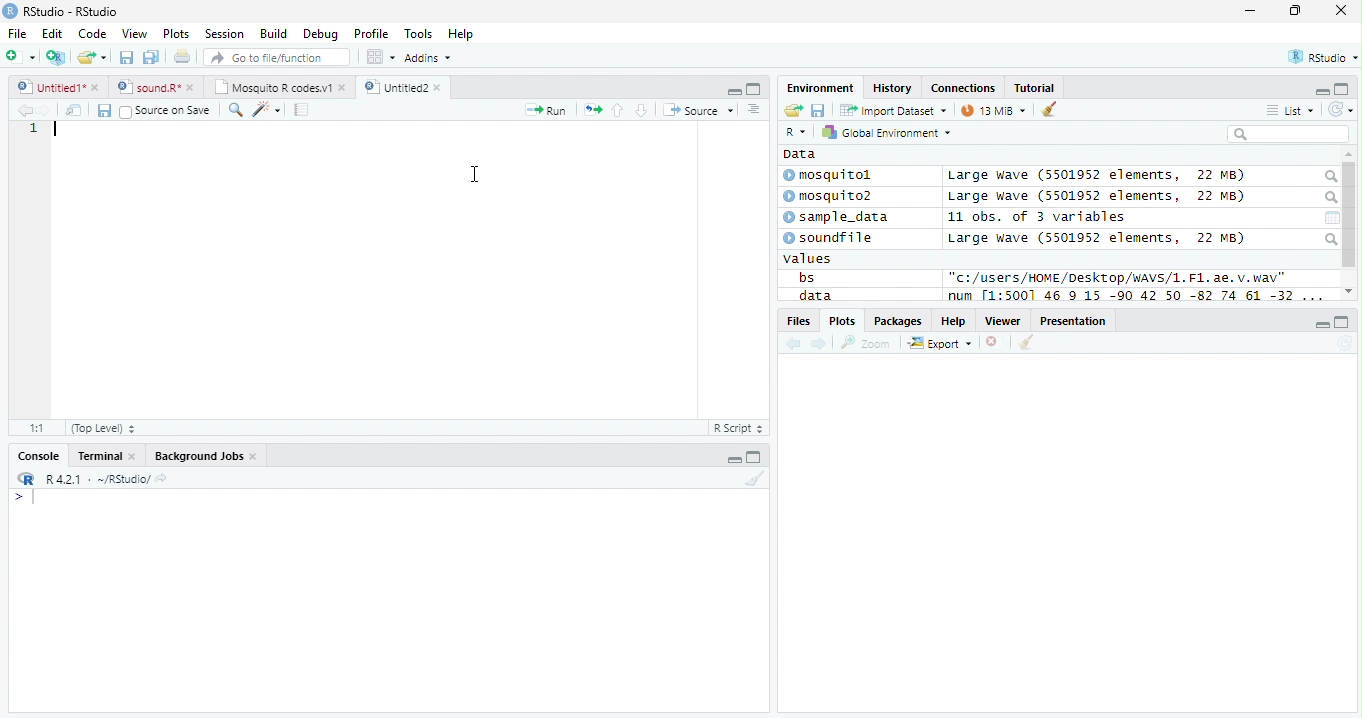 The height and width of the screenshot is (718, 1362). What do you see at coordinates (993, 110) in the screenshot?
I see `13 MiB` at bounding box center [993, 110].